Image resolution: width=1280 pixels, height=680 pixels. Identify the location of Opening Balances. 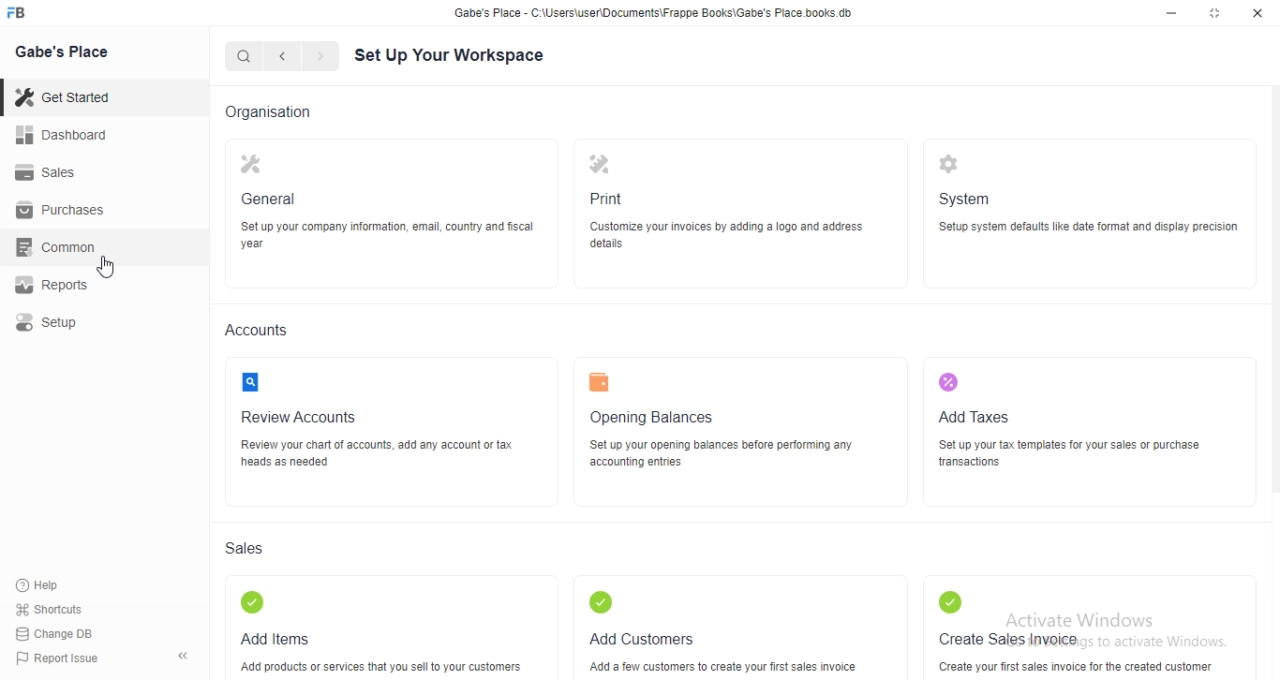
(653, 418).